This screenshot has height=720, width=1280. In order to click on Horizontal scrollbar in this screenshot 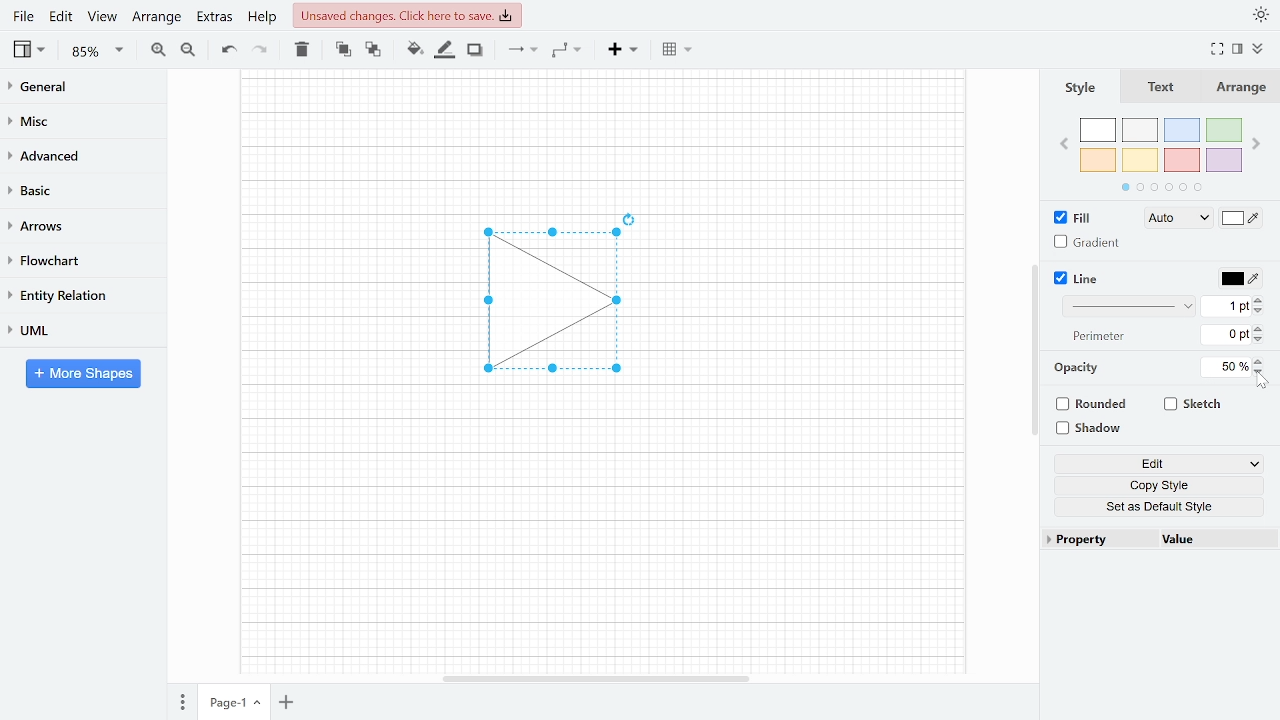, I will do `click(598, 678)`.